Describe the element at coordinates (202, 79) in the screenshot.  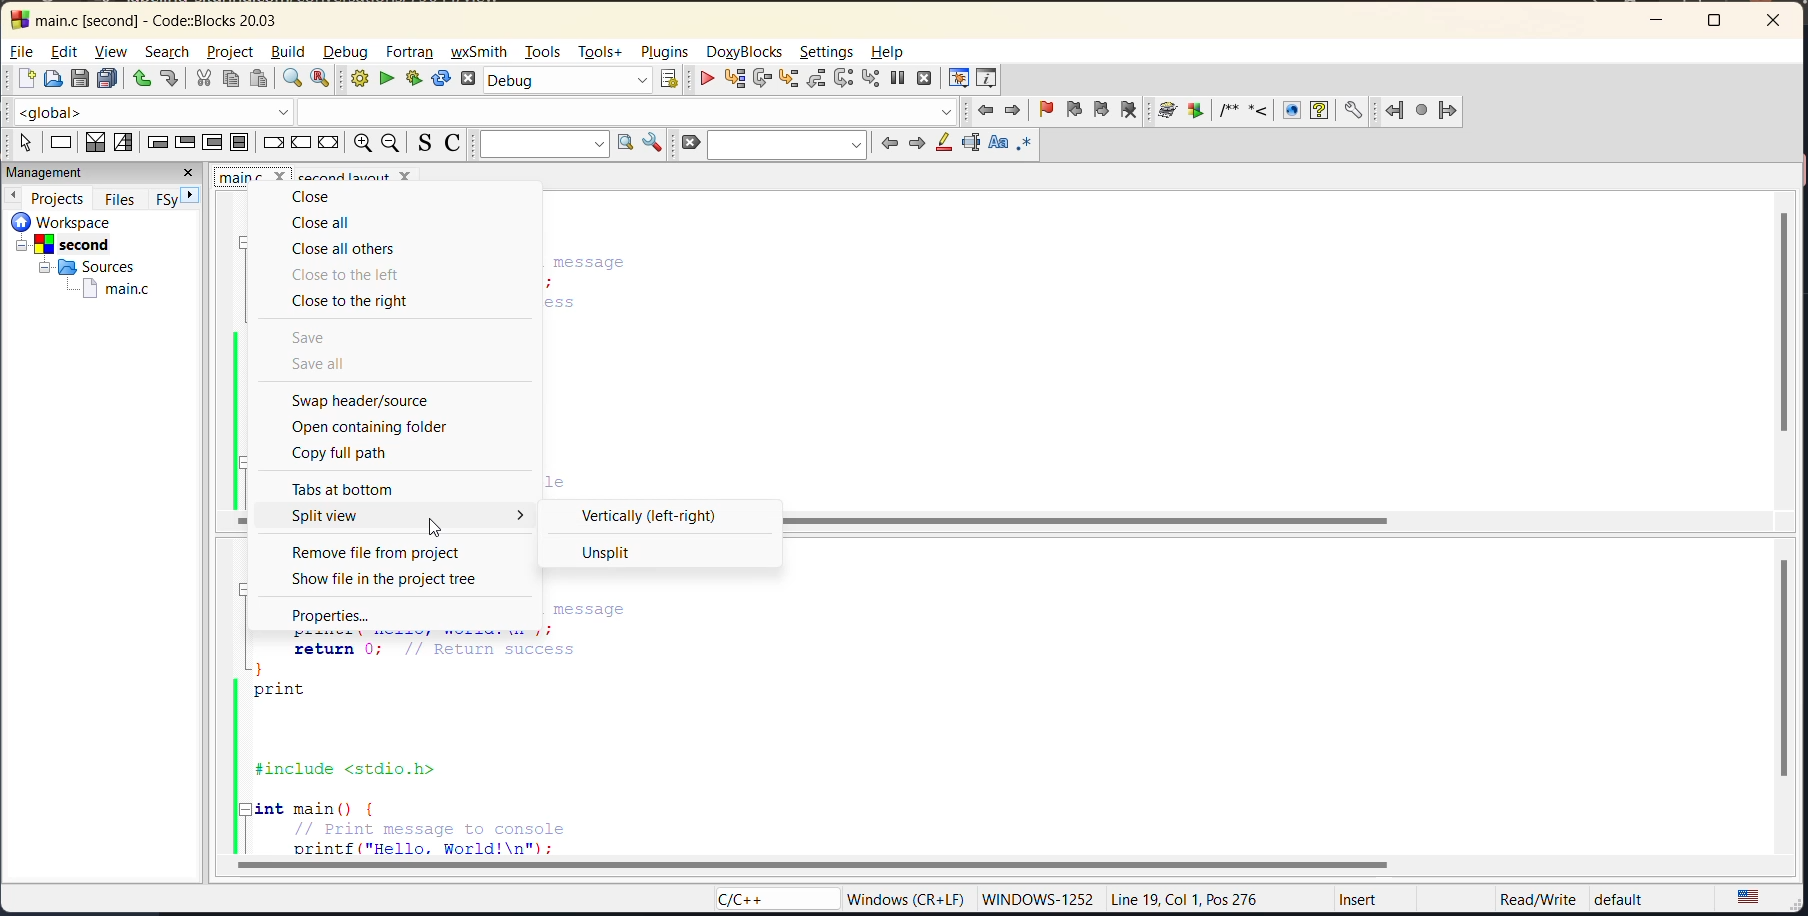
I see `cut` at that location.